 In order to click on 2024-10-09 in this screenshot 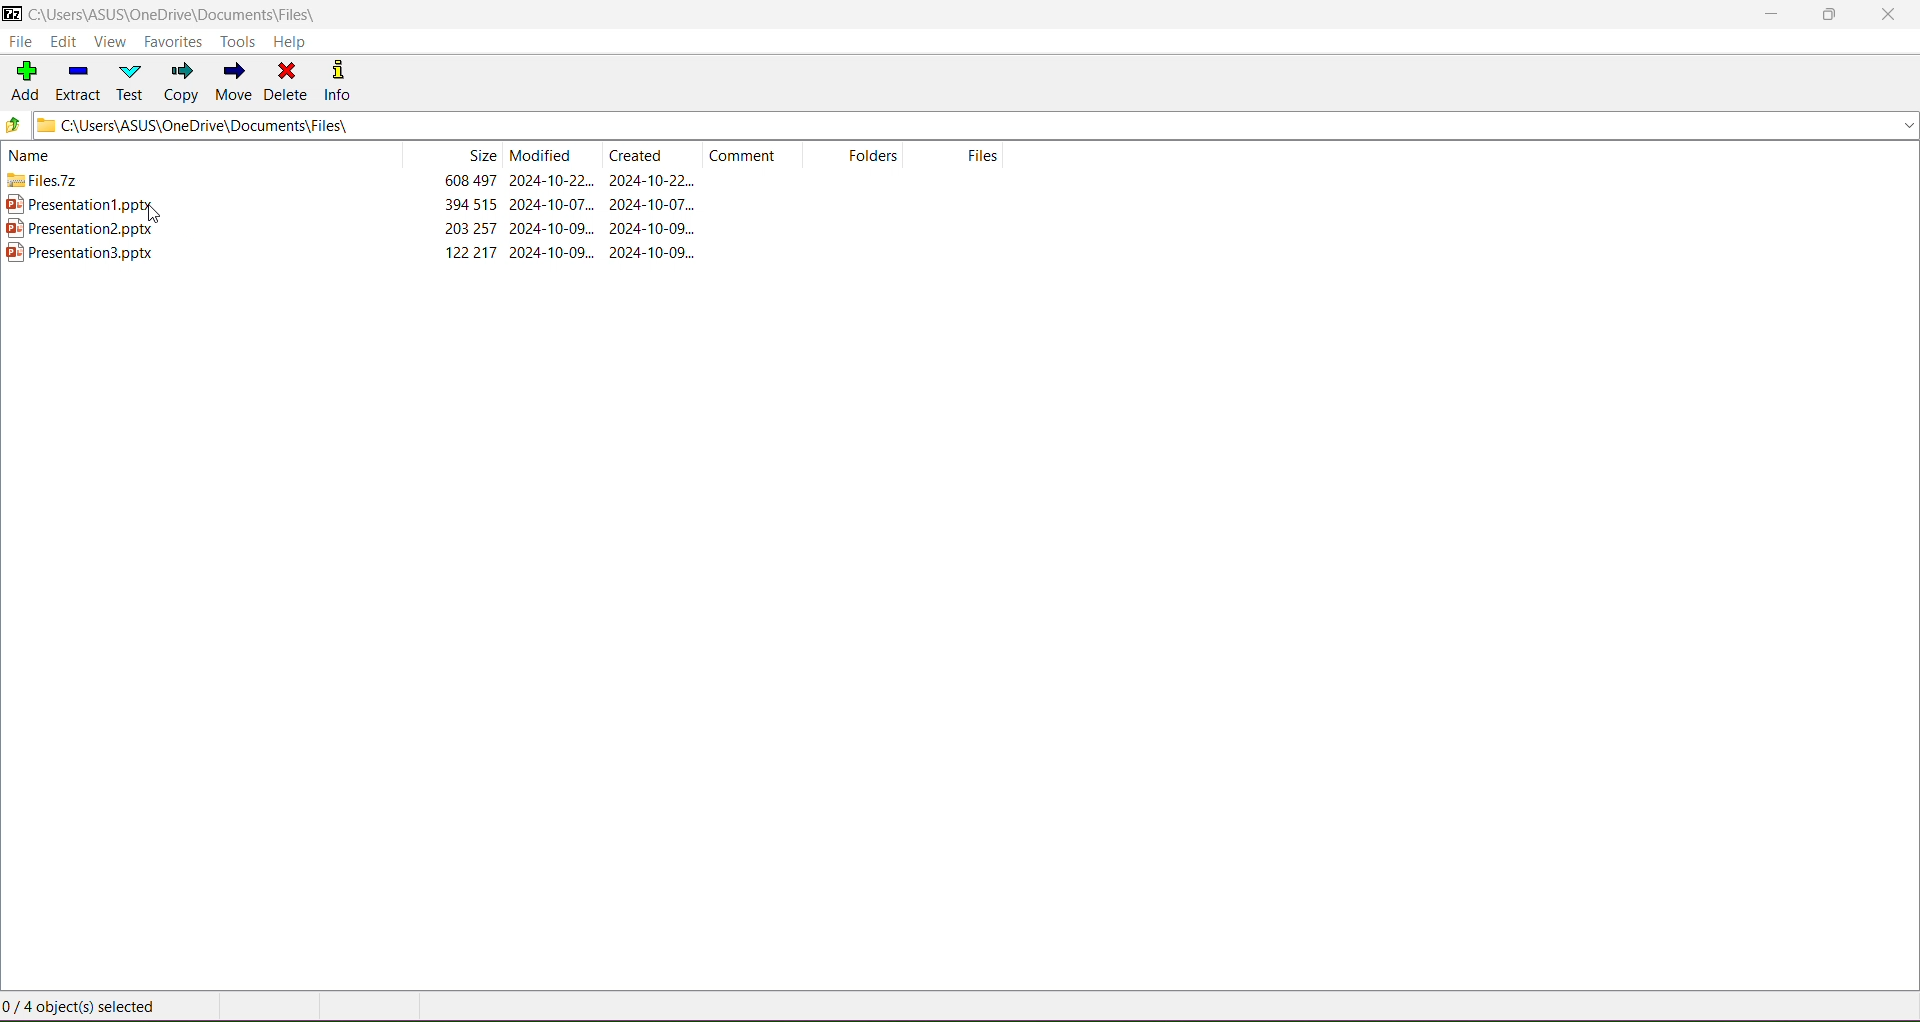, I will do `click(552, 228)`.